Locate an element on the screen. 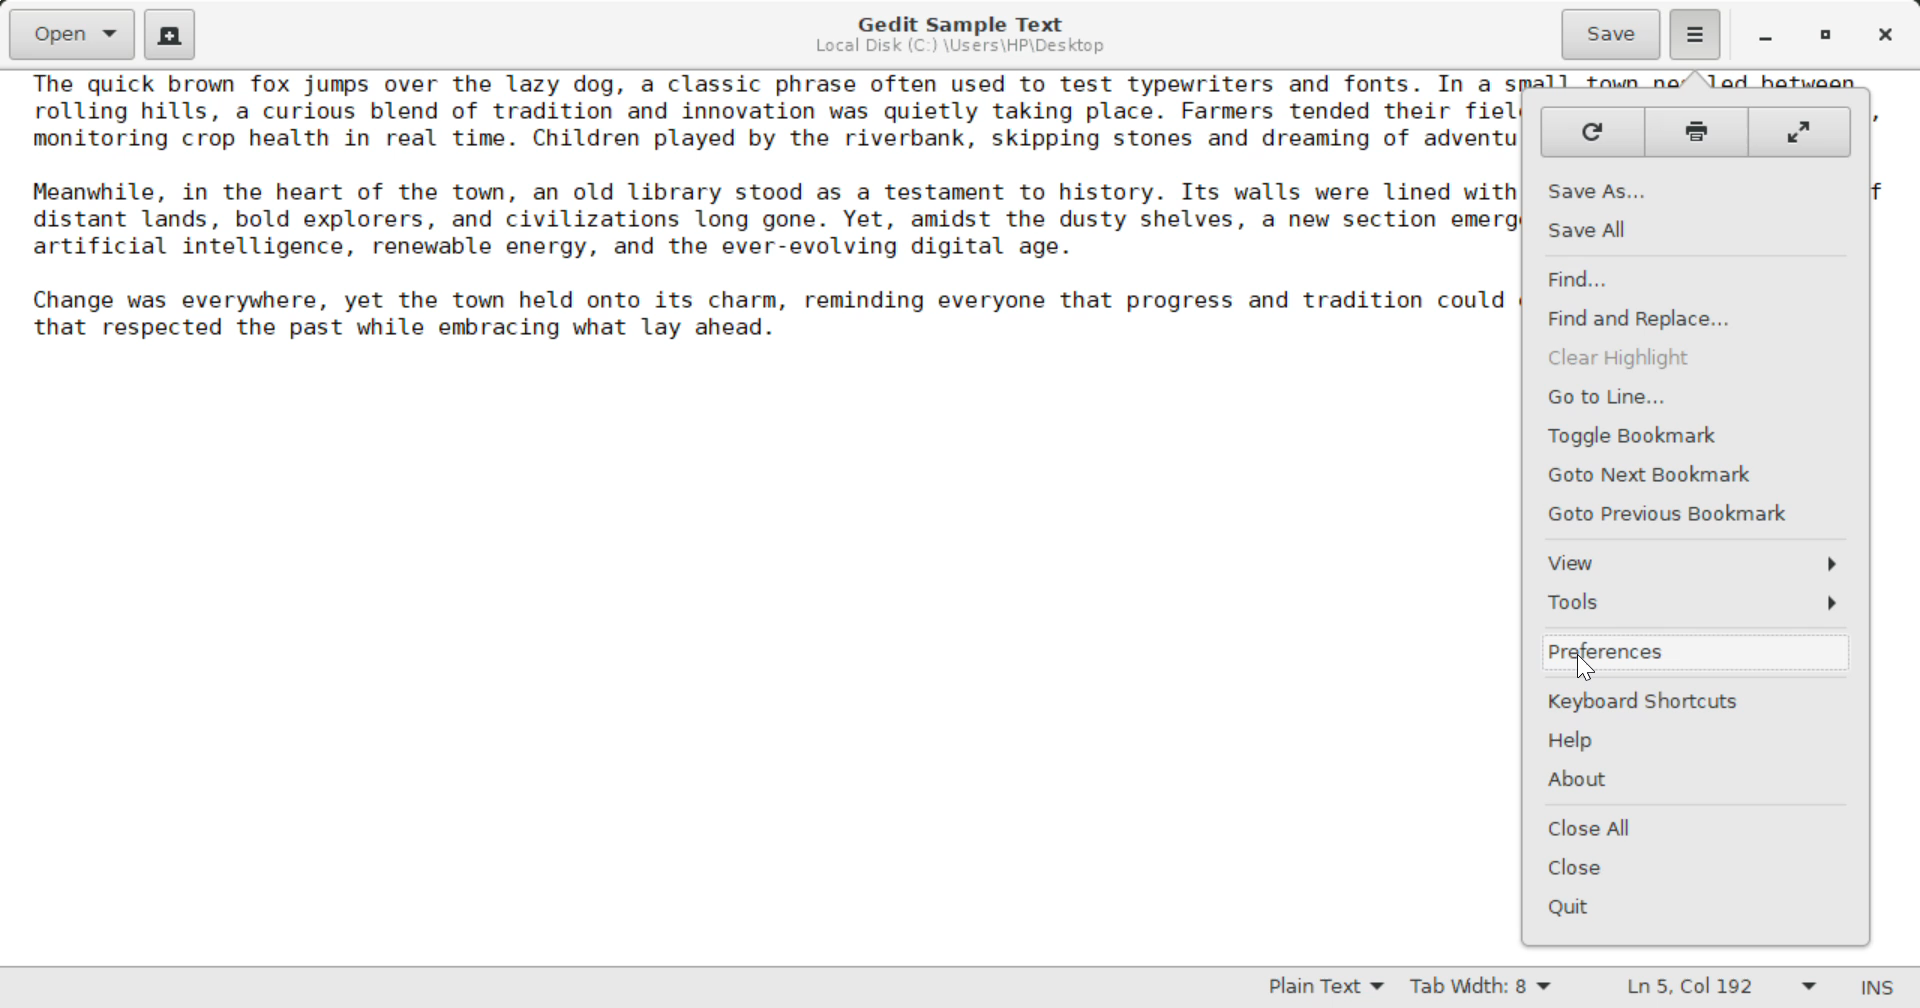 The height and width of the screenshot is (1008, 1920). Go to line is located at coordinates (1636, 394).